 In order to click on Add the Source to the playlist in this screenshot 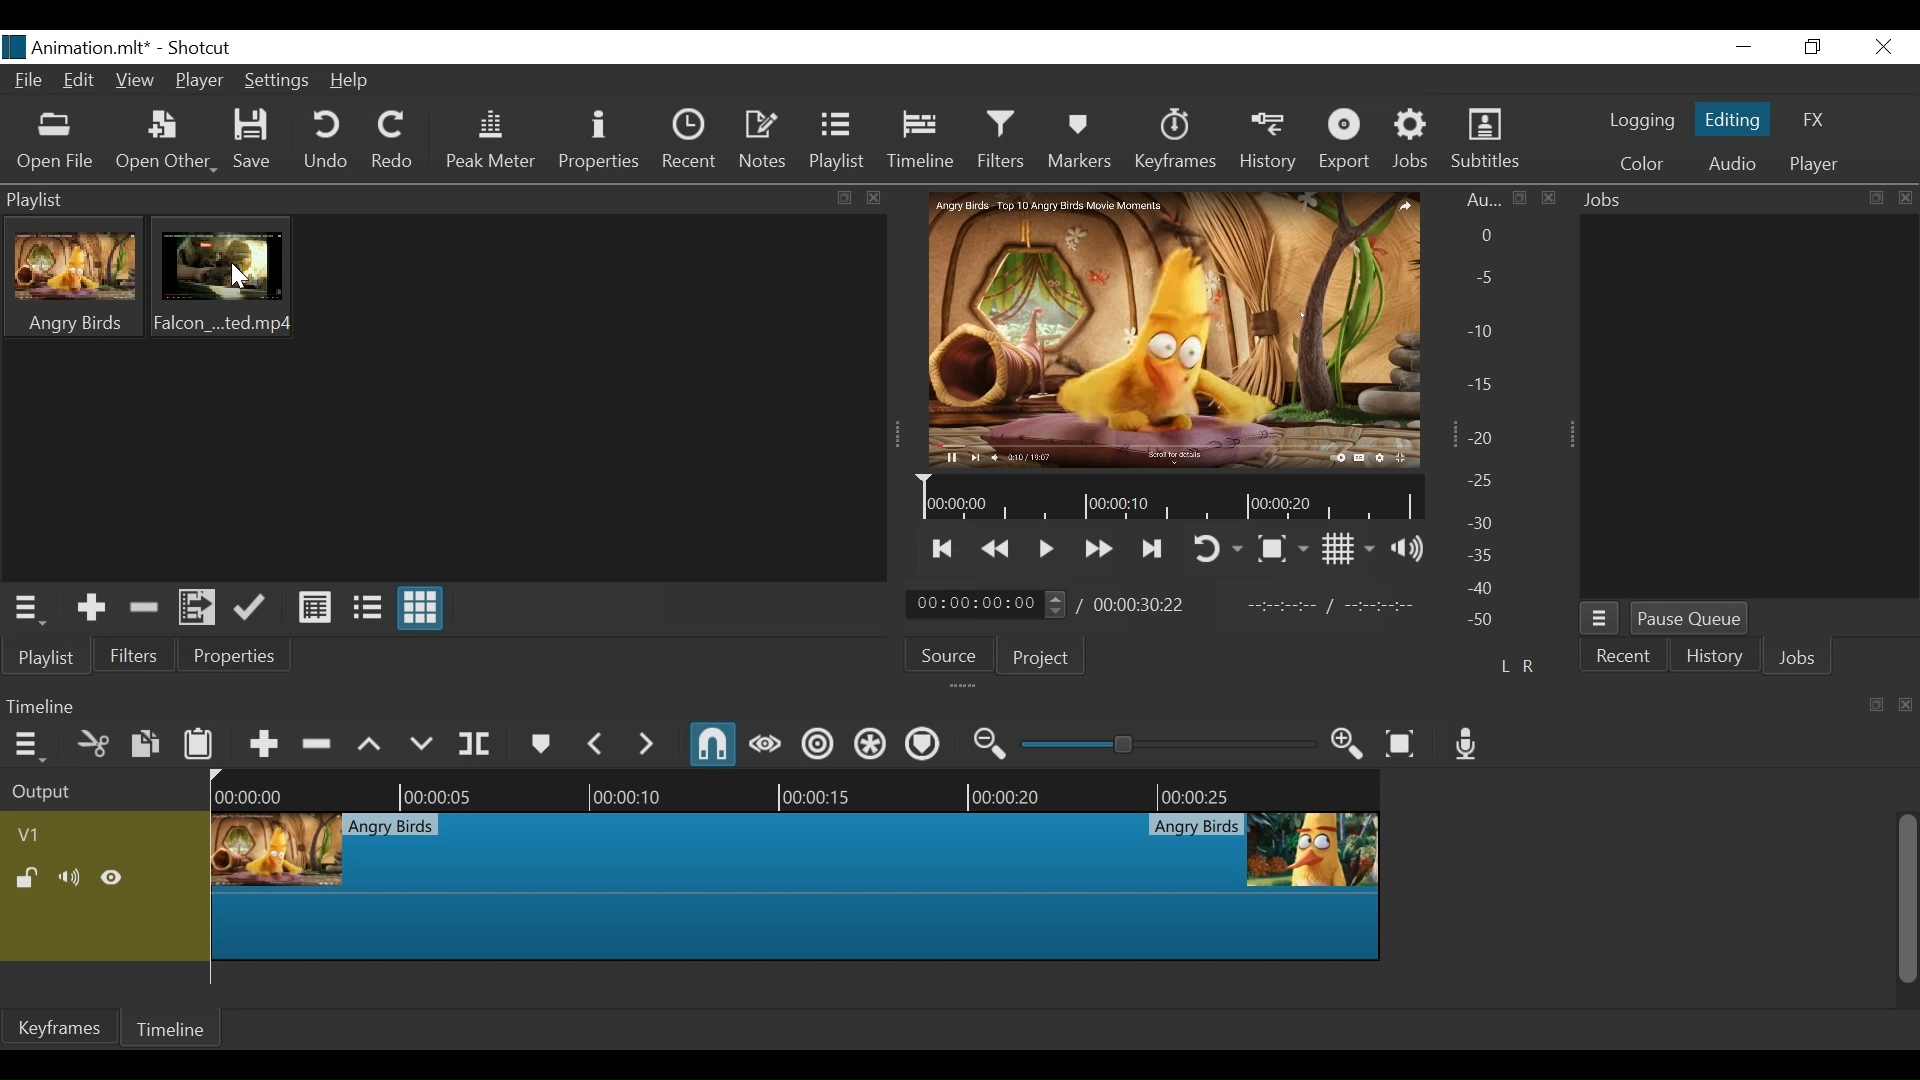, I will do `click(88, 606)`.